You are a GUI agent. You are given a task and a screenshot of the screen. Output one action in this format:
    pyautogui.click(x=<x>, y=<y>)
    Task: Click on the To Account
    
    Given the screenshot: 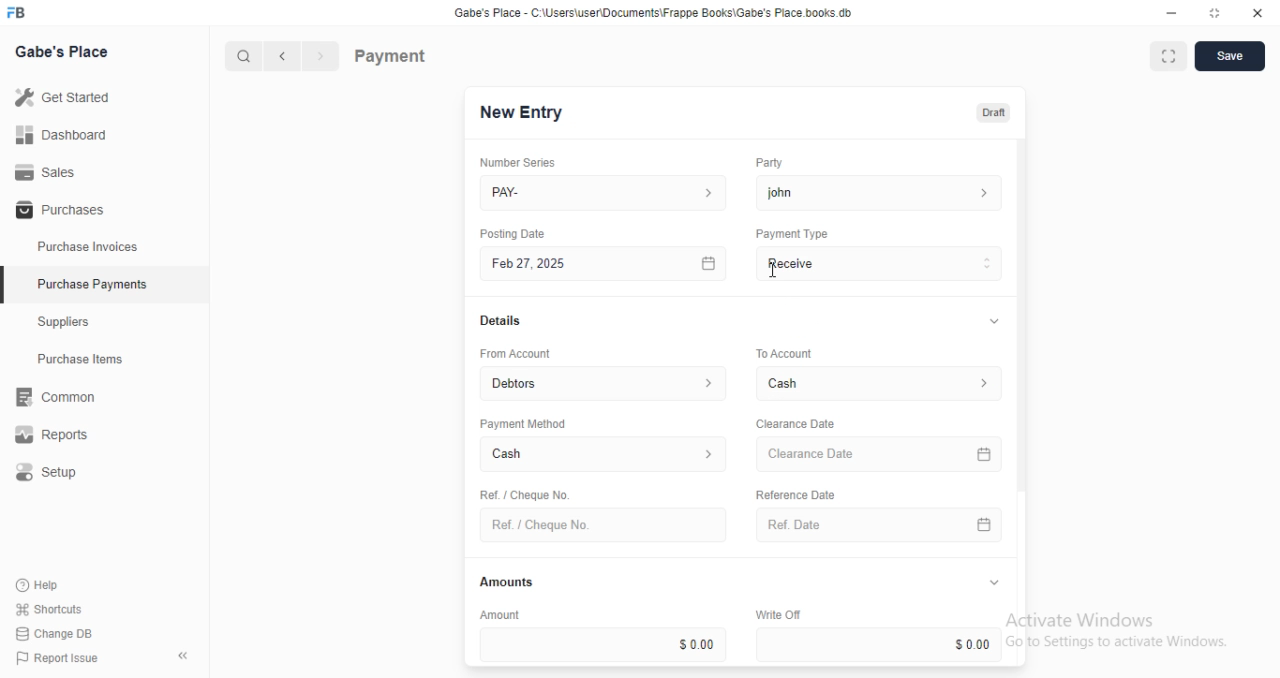 What is the action you would take?
    pyautogui.click(x=882, y=383)
    